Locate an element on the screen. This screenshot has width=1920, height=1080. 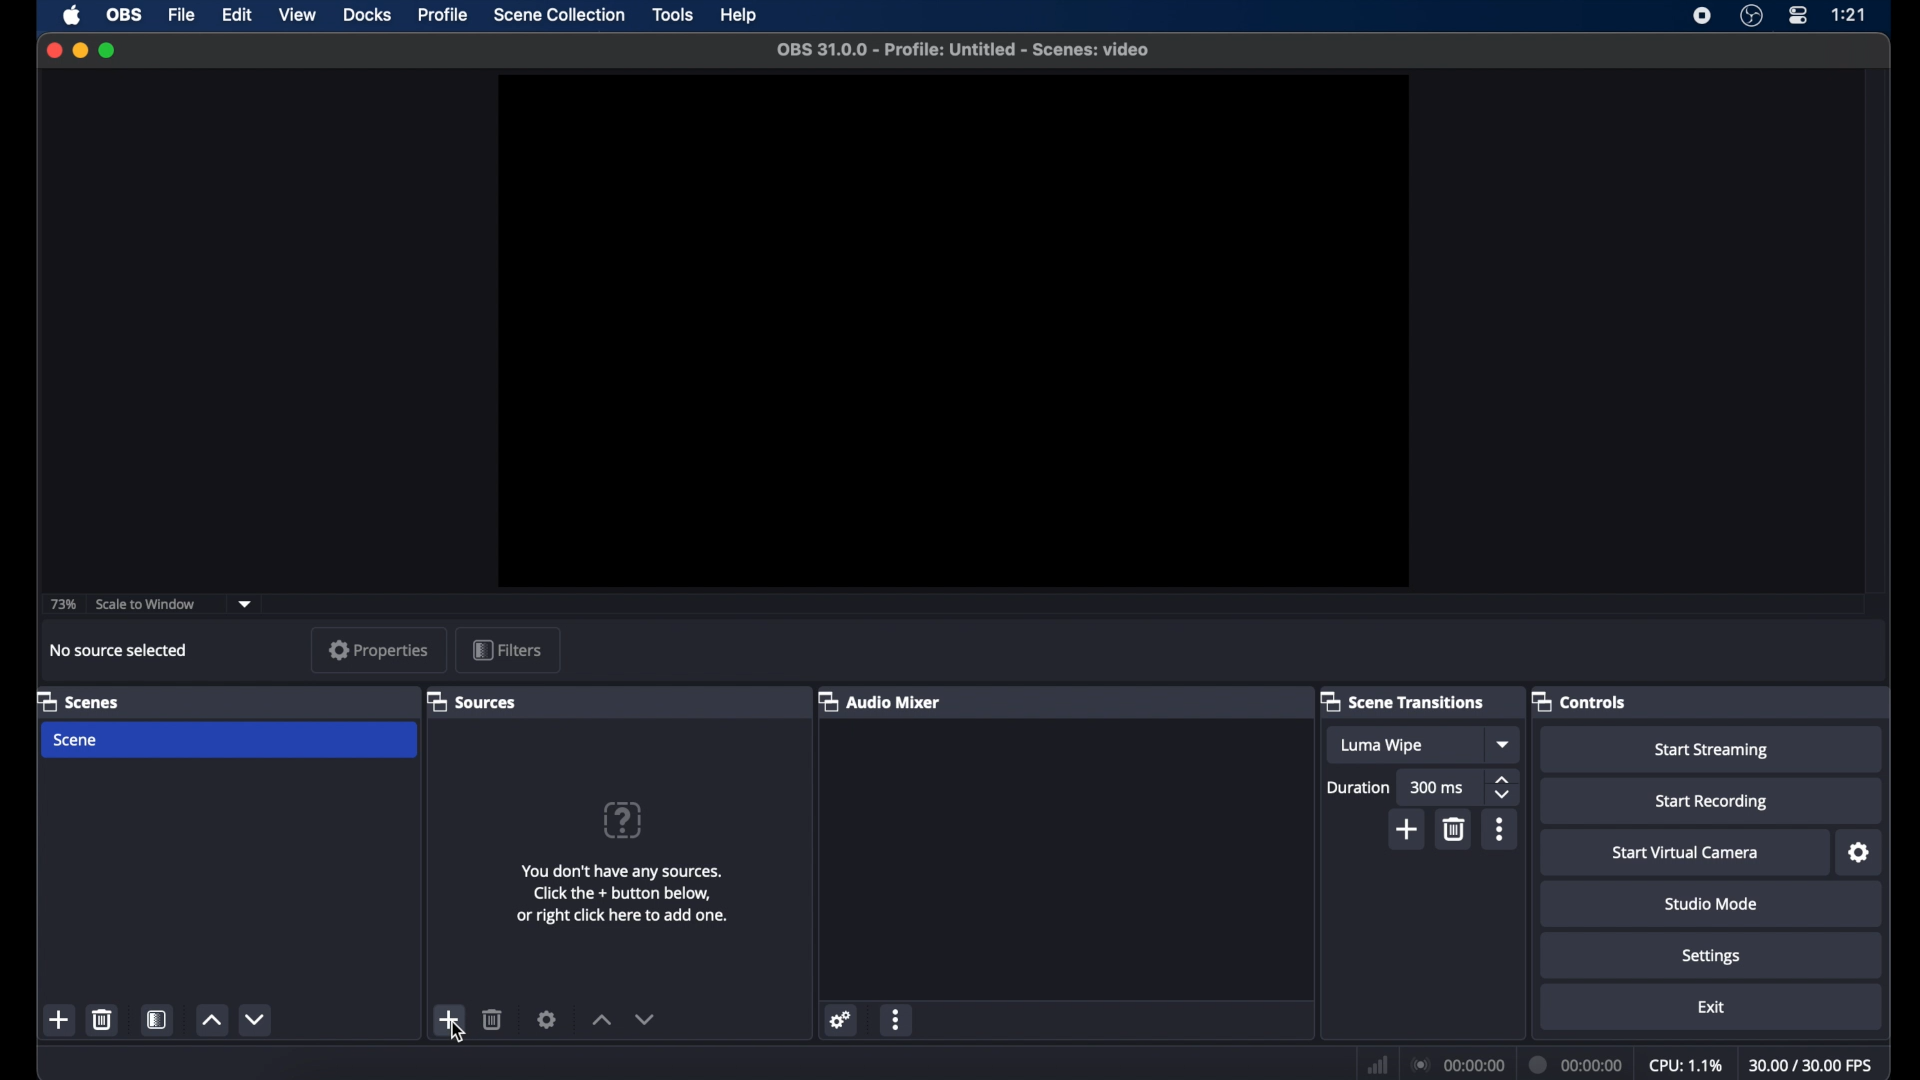
docks is located at coordinates (367, 15).